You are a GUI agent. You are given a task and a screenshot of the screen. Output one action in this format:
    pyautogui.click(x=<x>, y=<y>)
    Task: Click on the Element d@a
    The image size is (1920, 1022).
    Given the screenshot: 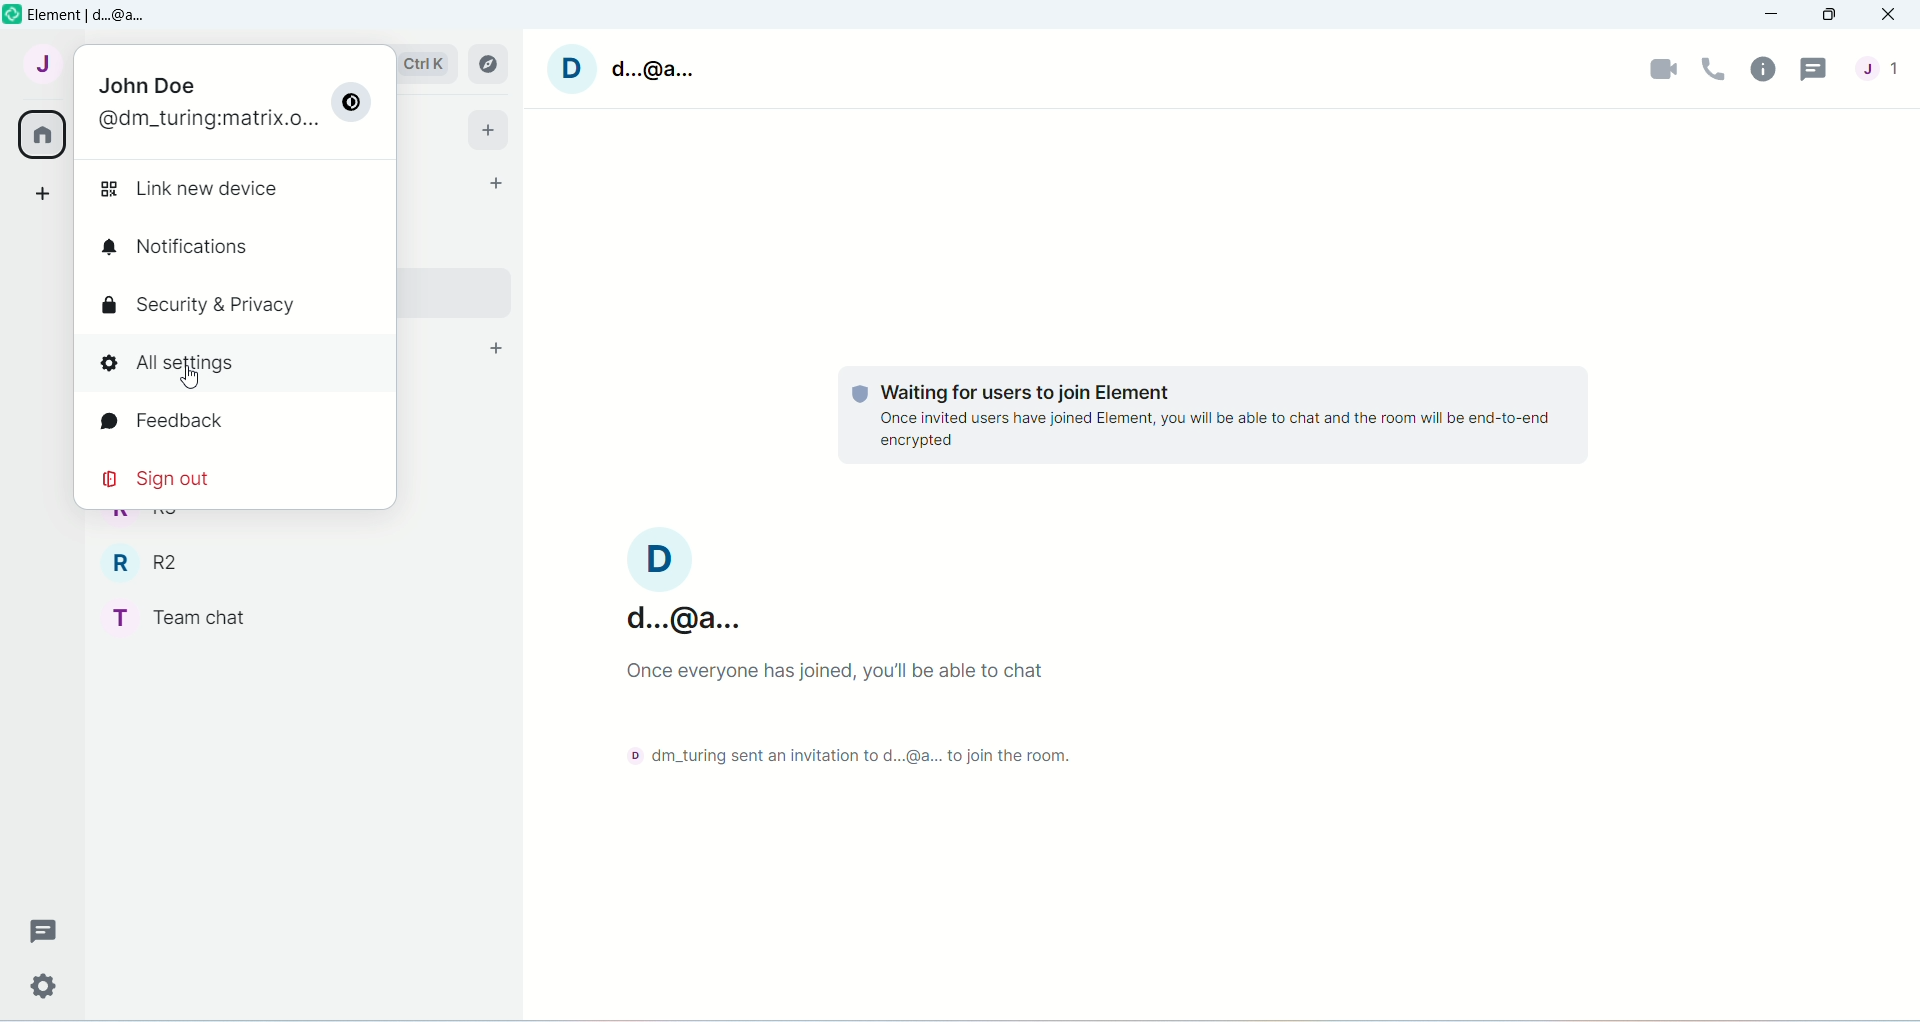 What is the action you would take?
    pyautogui.click(x=93, y=18)
    